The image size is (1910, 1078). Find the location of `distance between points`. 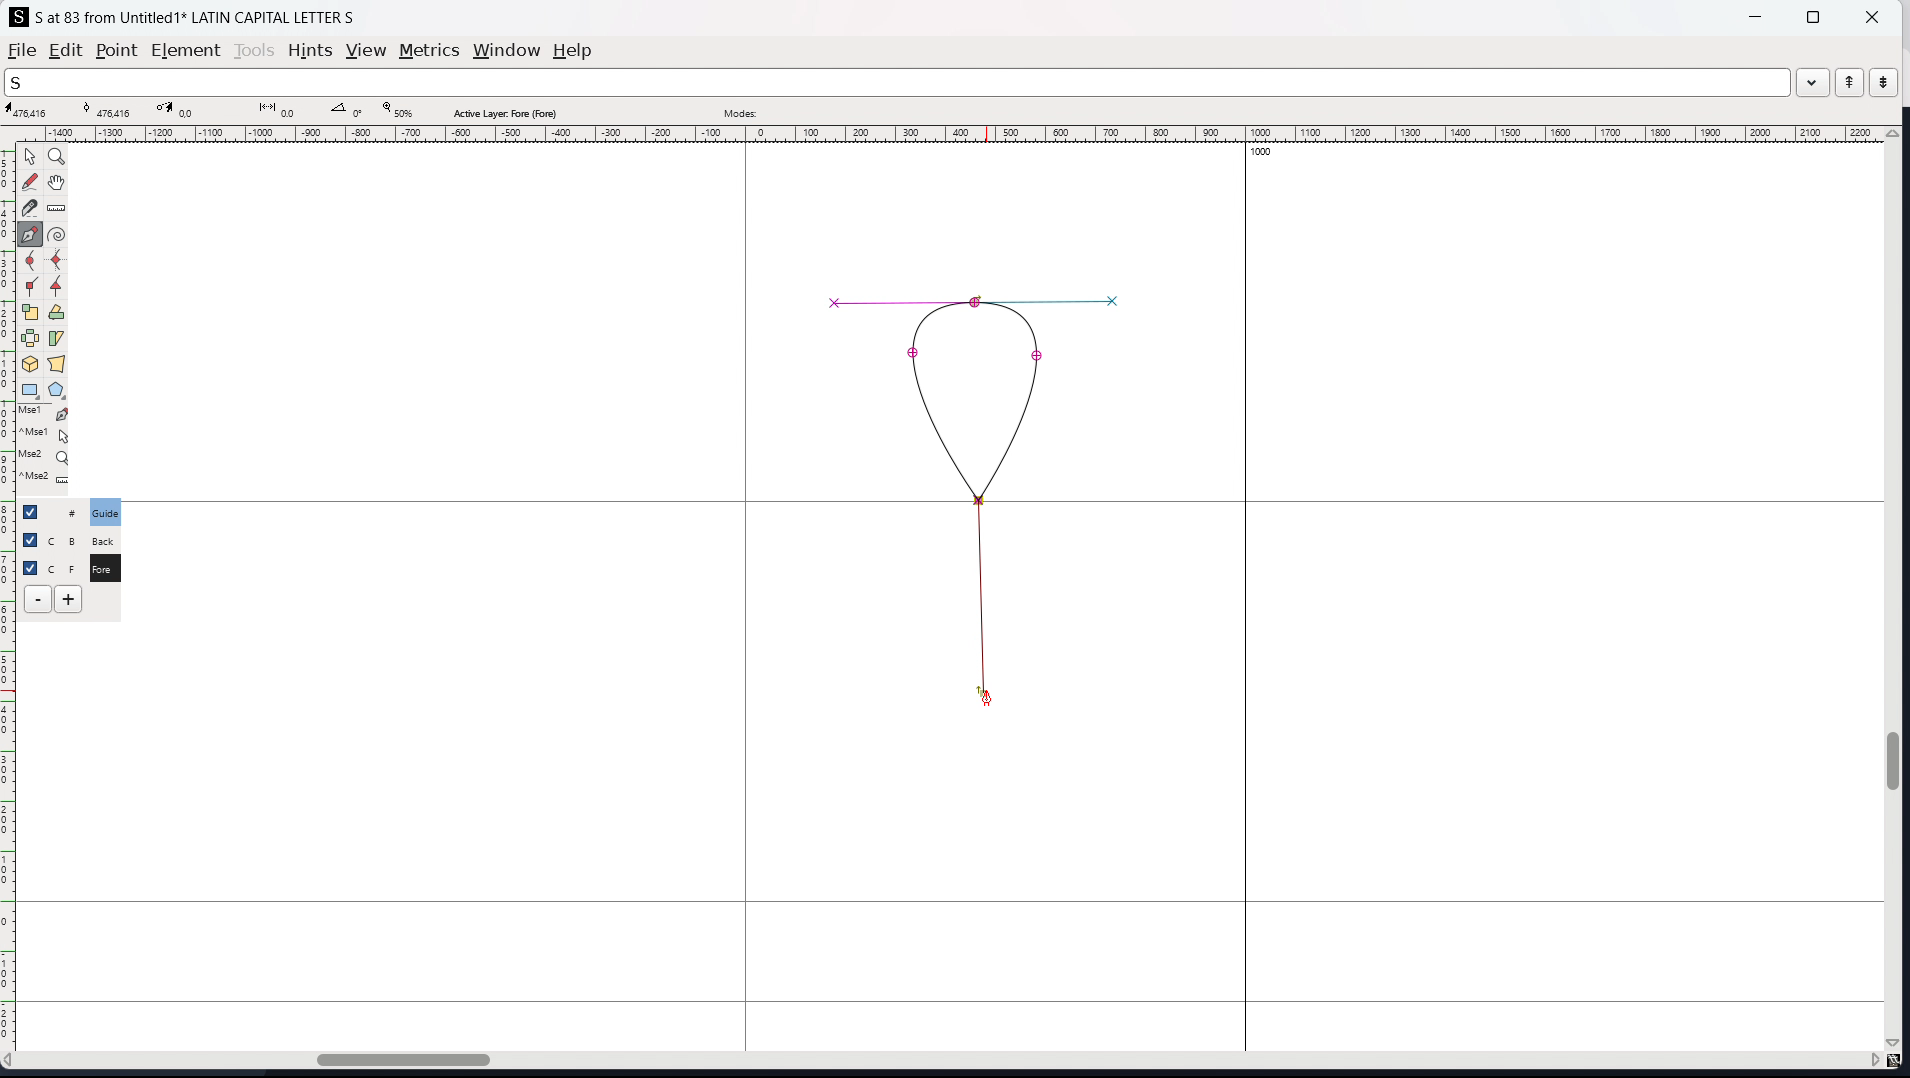

distance between points is located at coordinates (279, 109).